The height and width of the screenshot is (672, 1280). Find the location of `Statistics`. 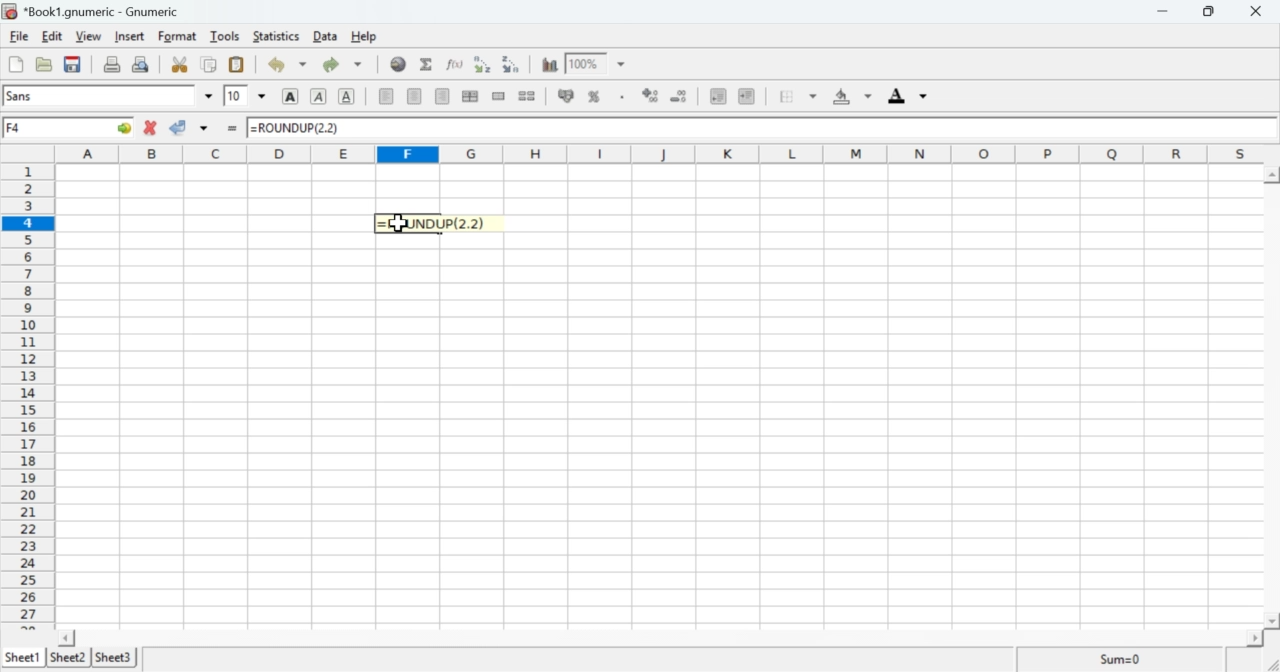

Statistics is located at coordinates (275, 36).